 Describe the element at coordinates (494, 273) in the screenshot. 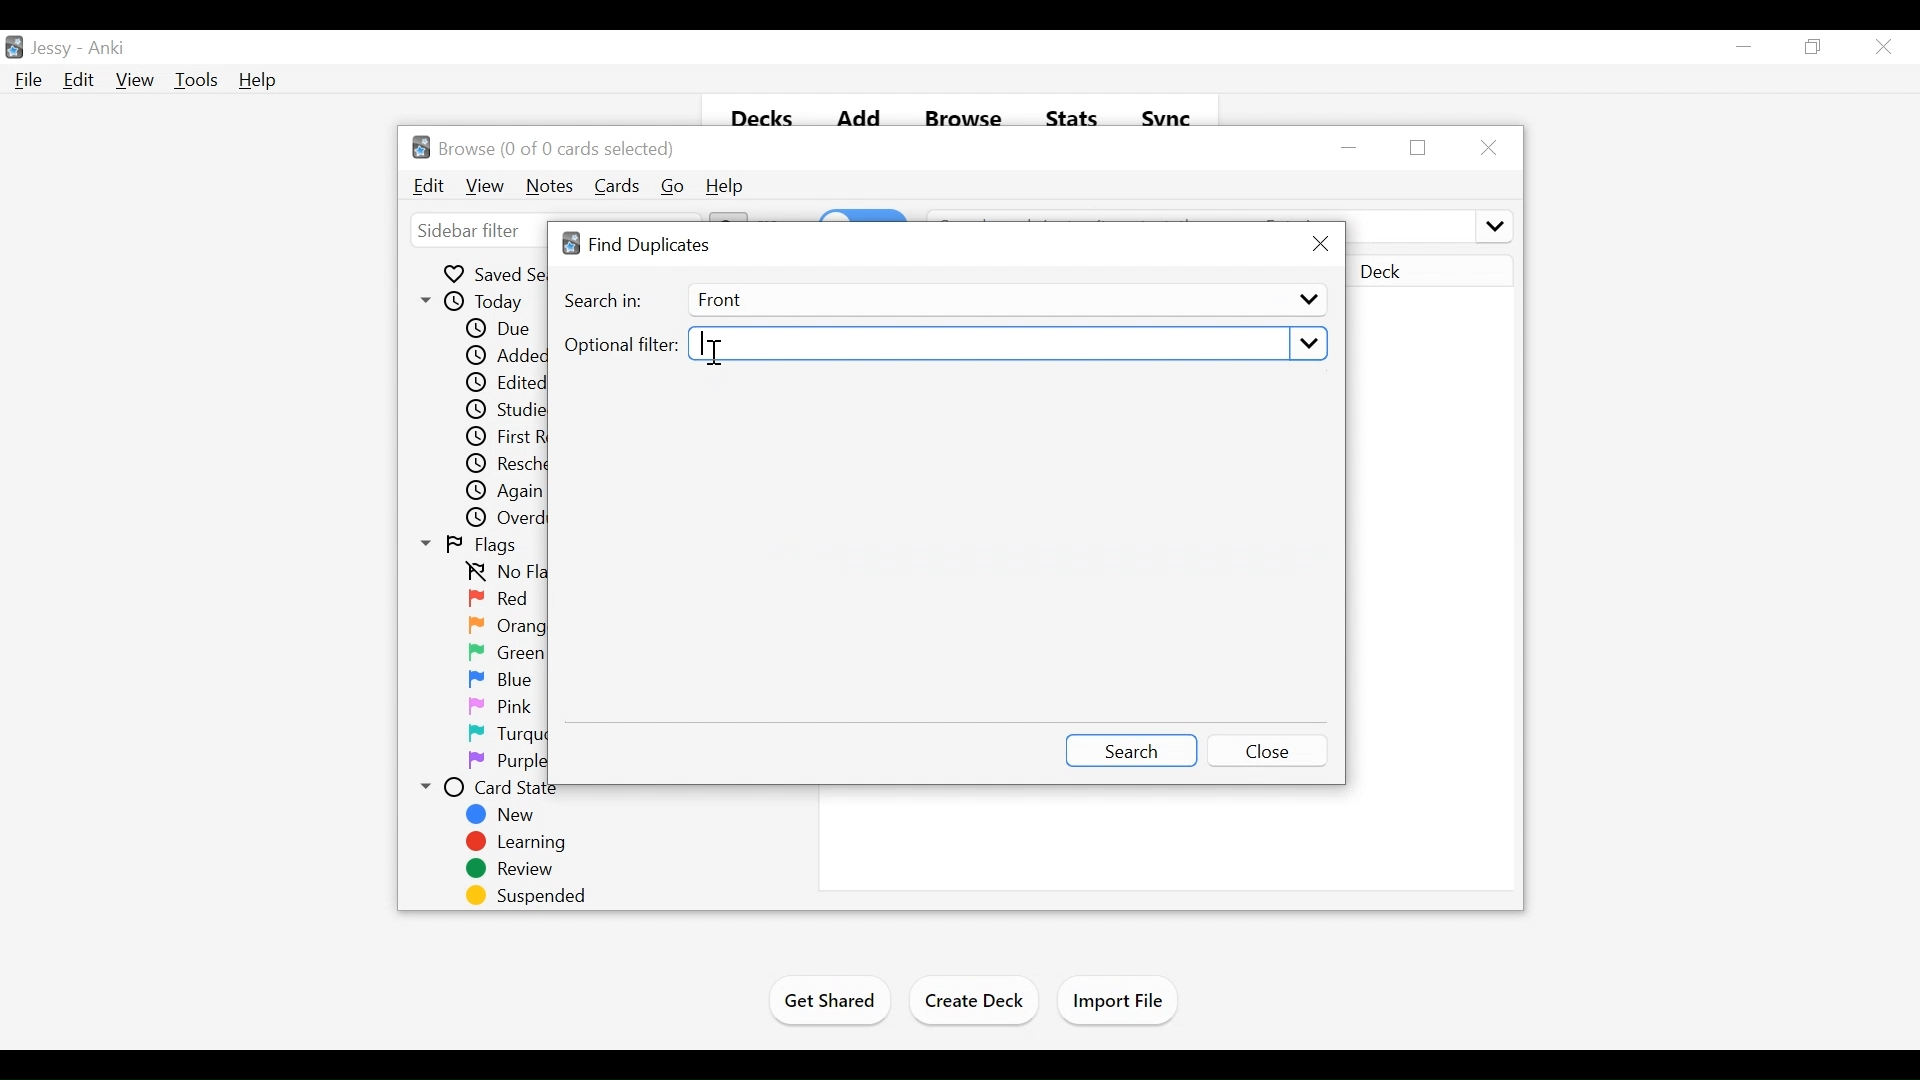

I see `Saved Searches` at that location.